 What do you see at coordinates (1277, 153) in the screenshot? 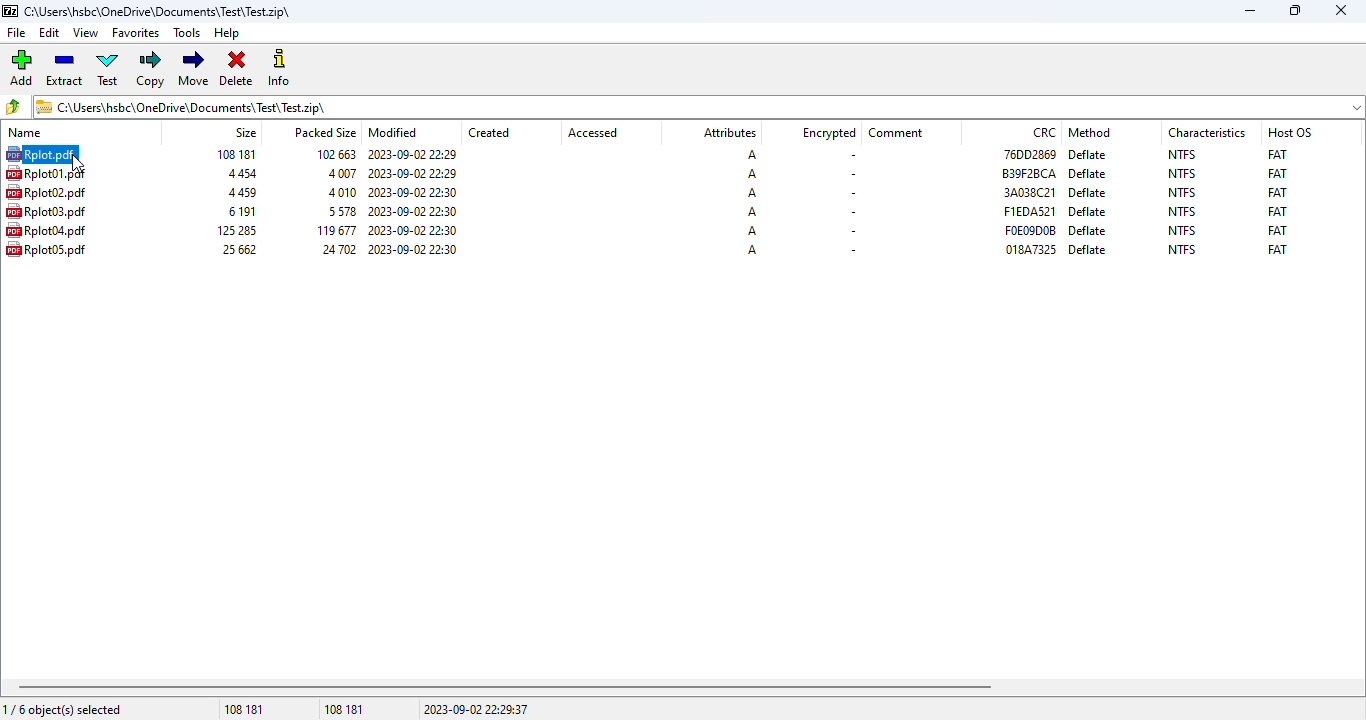
I see `FAT` at bounding box center [1277, 153].